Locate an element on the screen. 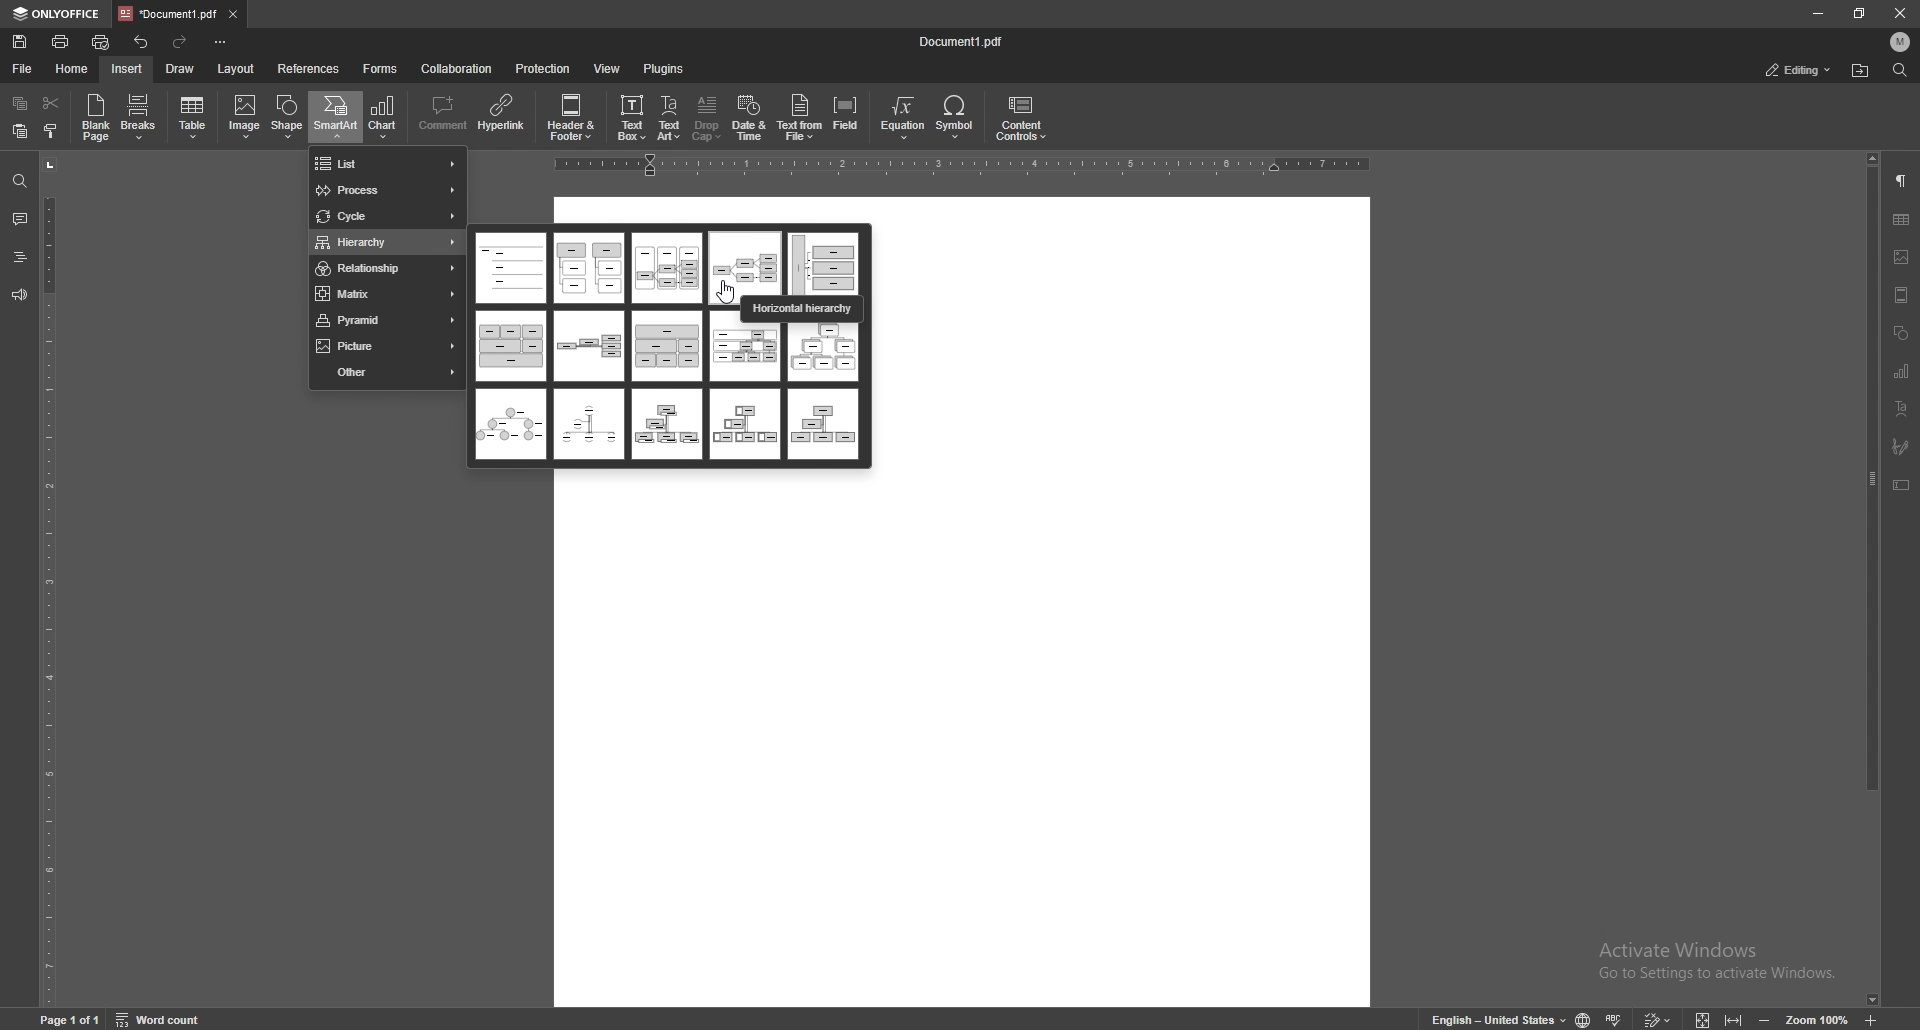  draw is located at coordinates (182, 68).